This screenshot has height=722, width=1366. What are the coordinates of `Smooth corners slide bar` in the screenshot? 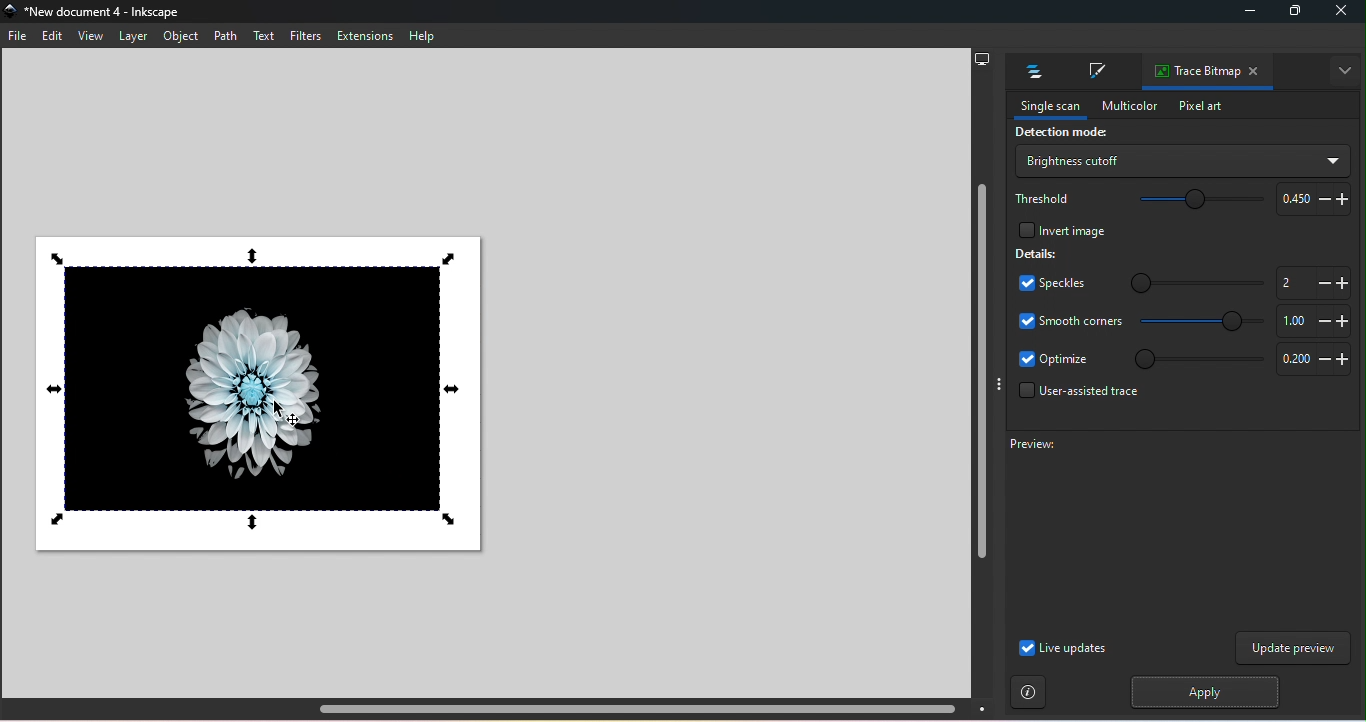 It's located at (1203, 322).